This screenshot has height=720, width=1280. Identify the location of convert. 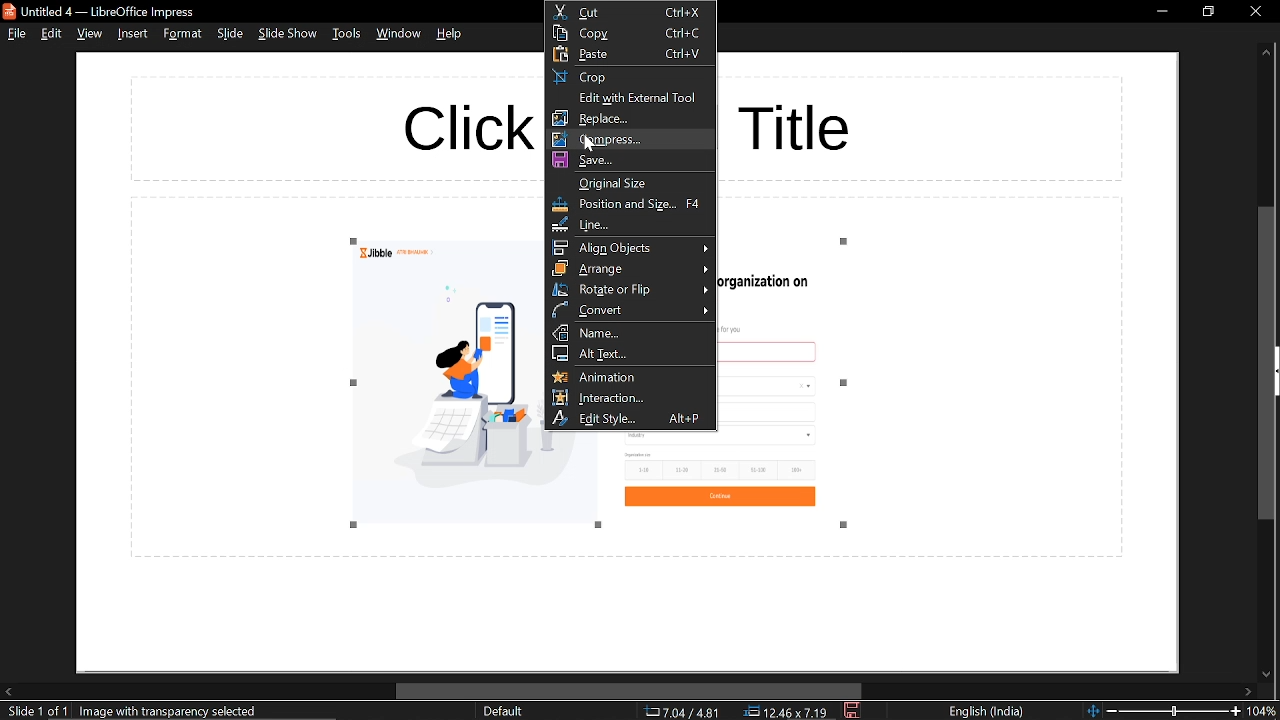
(629, 310).